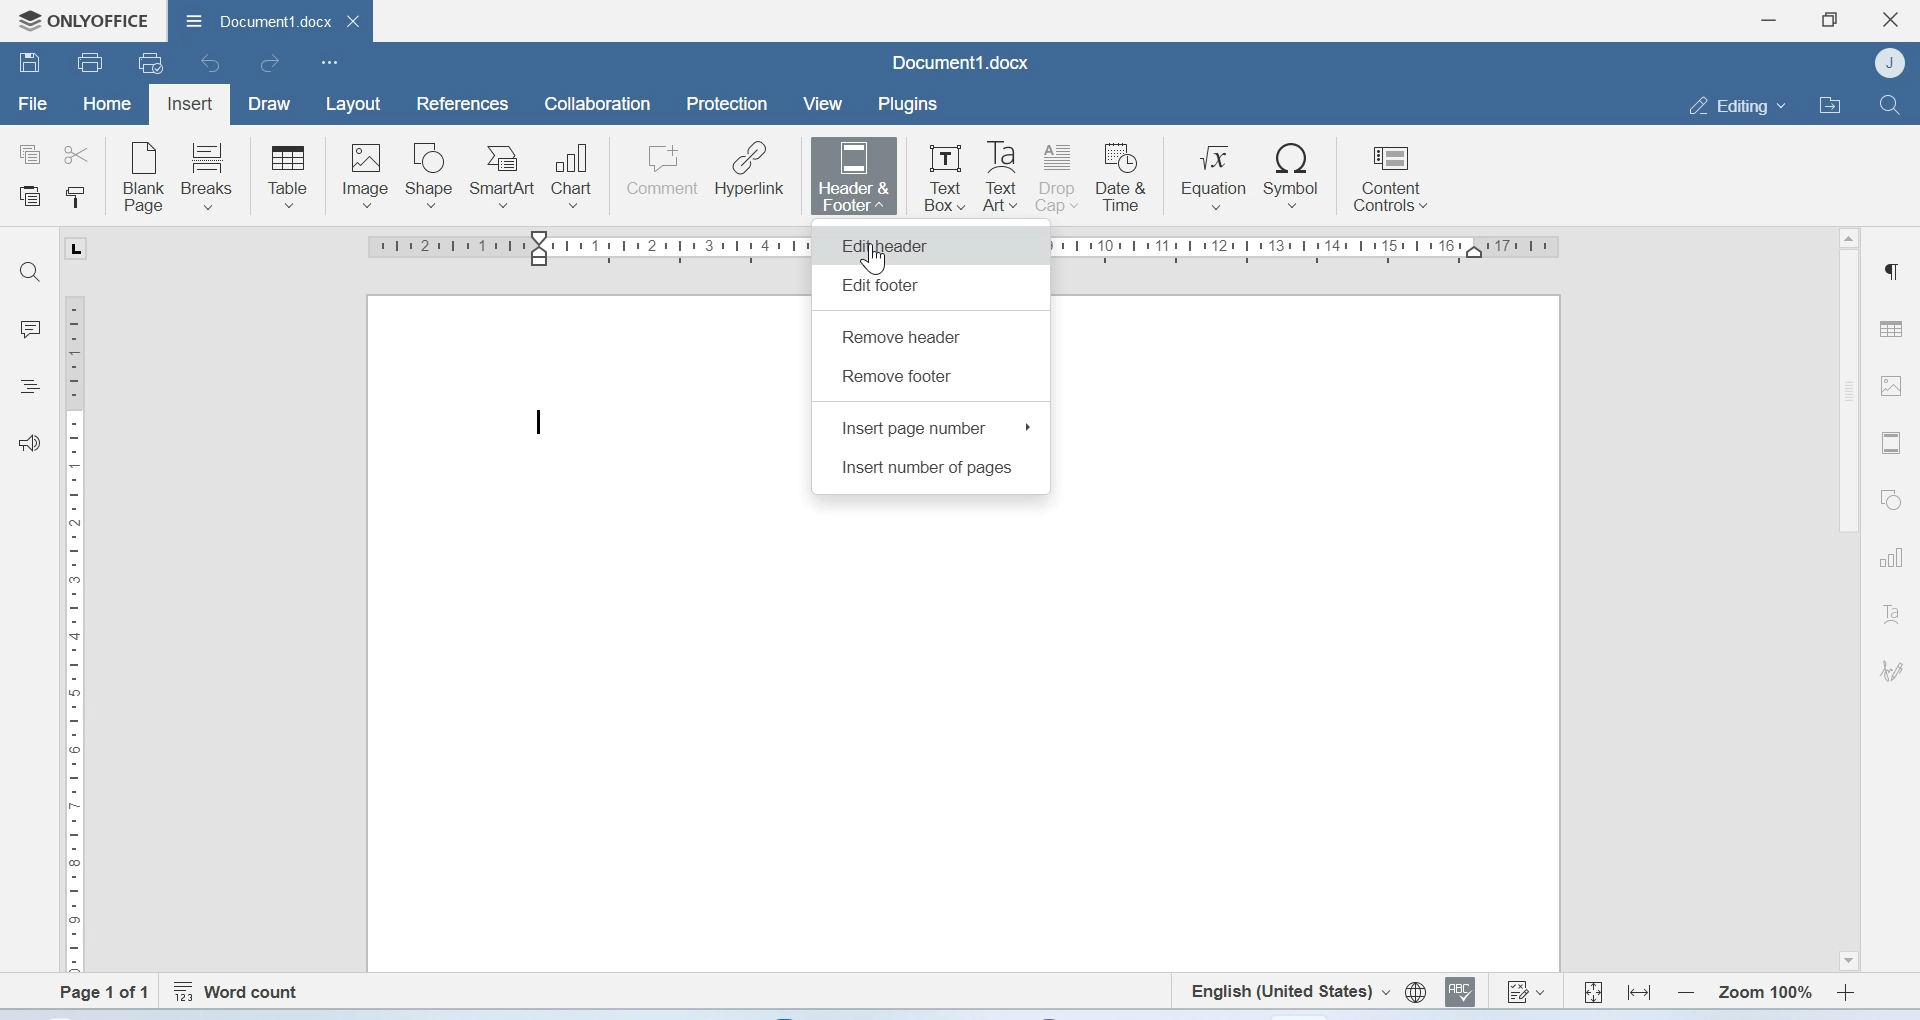  Describe the element at coordinates (1829, 103) in the screenshot. I see `Open file location` at that location.